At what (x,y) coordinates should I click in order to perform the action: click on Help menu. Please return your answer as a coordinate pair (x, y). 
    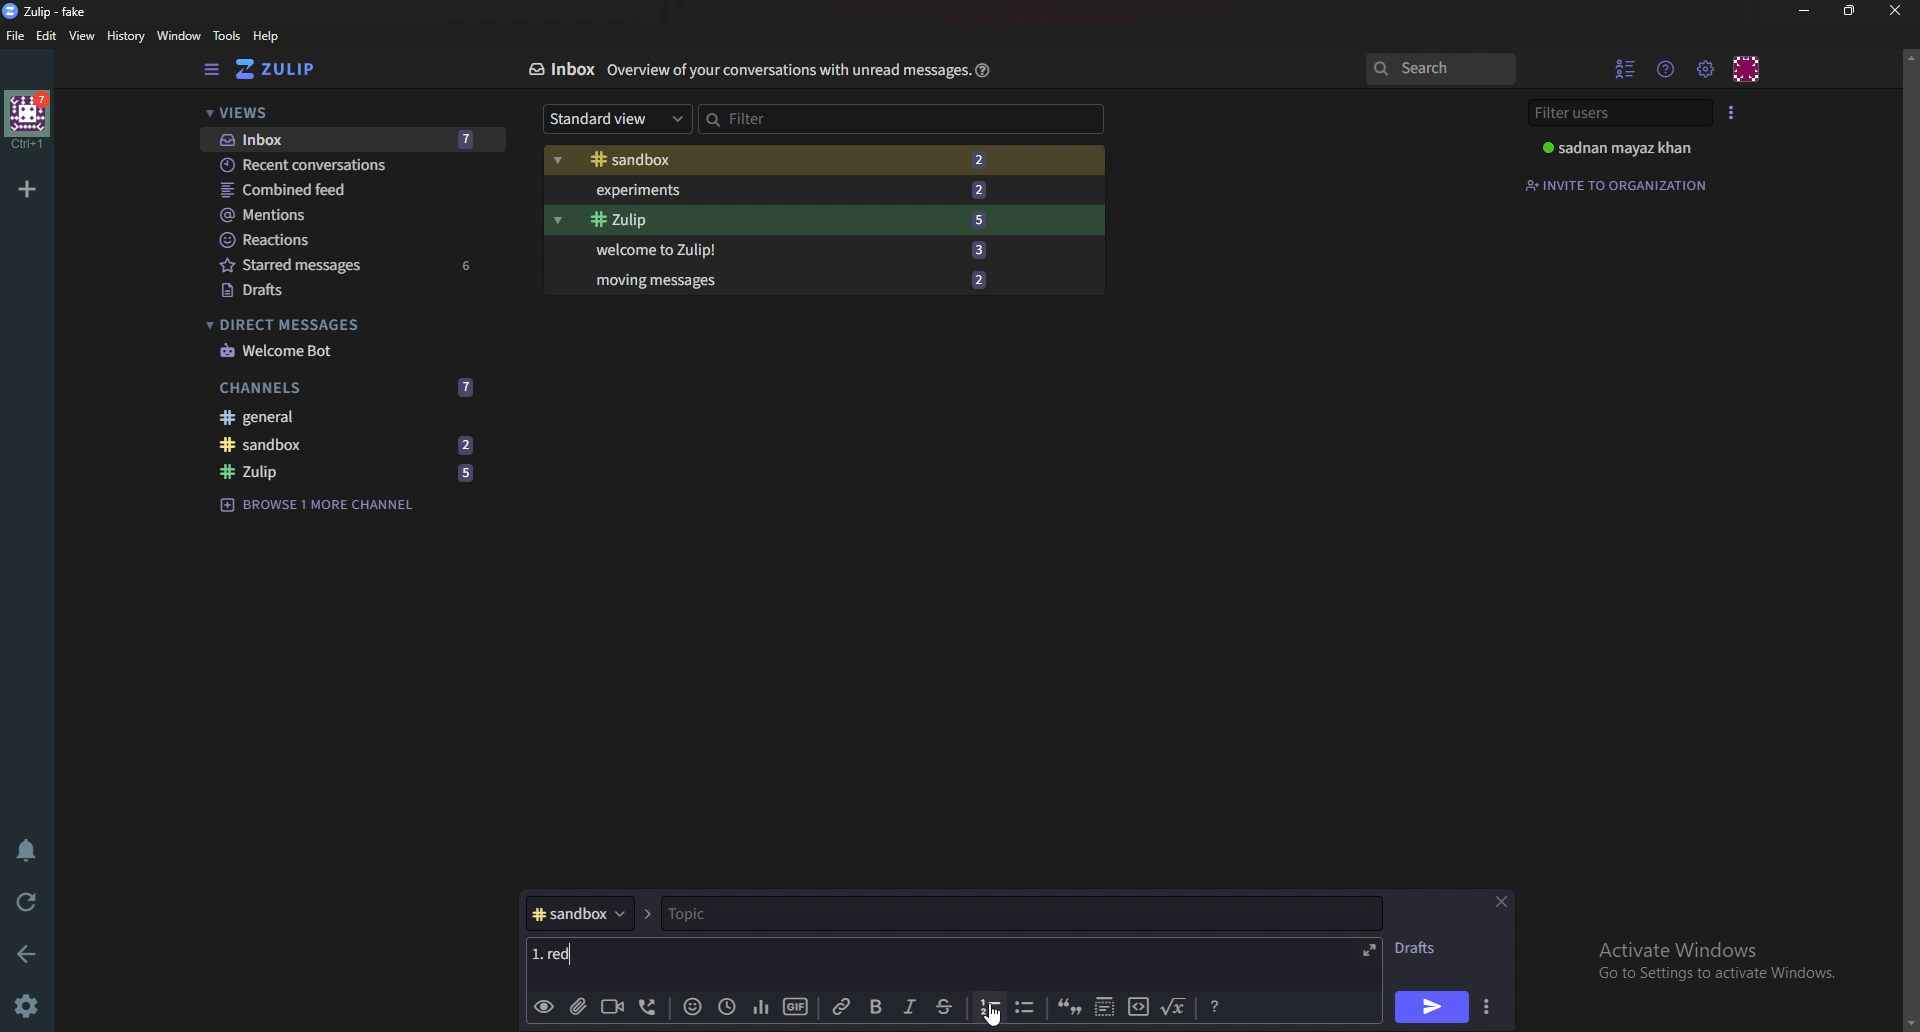
    Looking at the image, I should click on (1668, 68).